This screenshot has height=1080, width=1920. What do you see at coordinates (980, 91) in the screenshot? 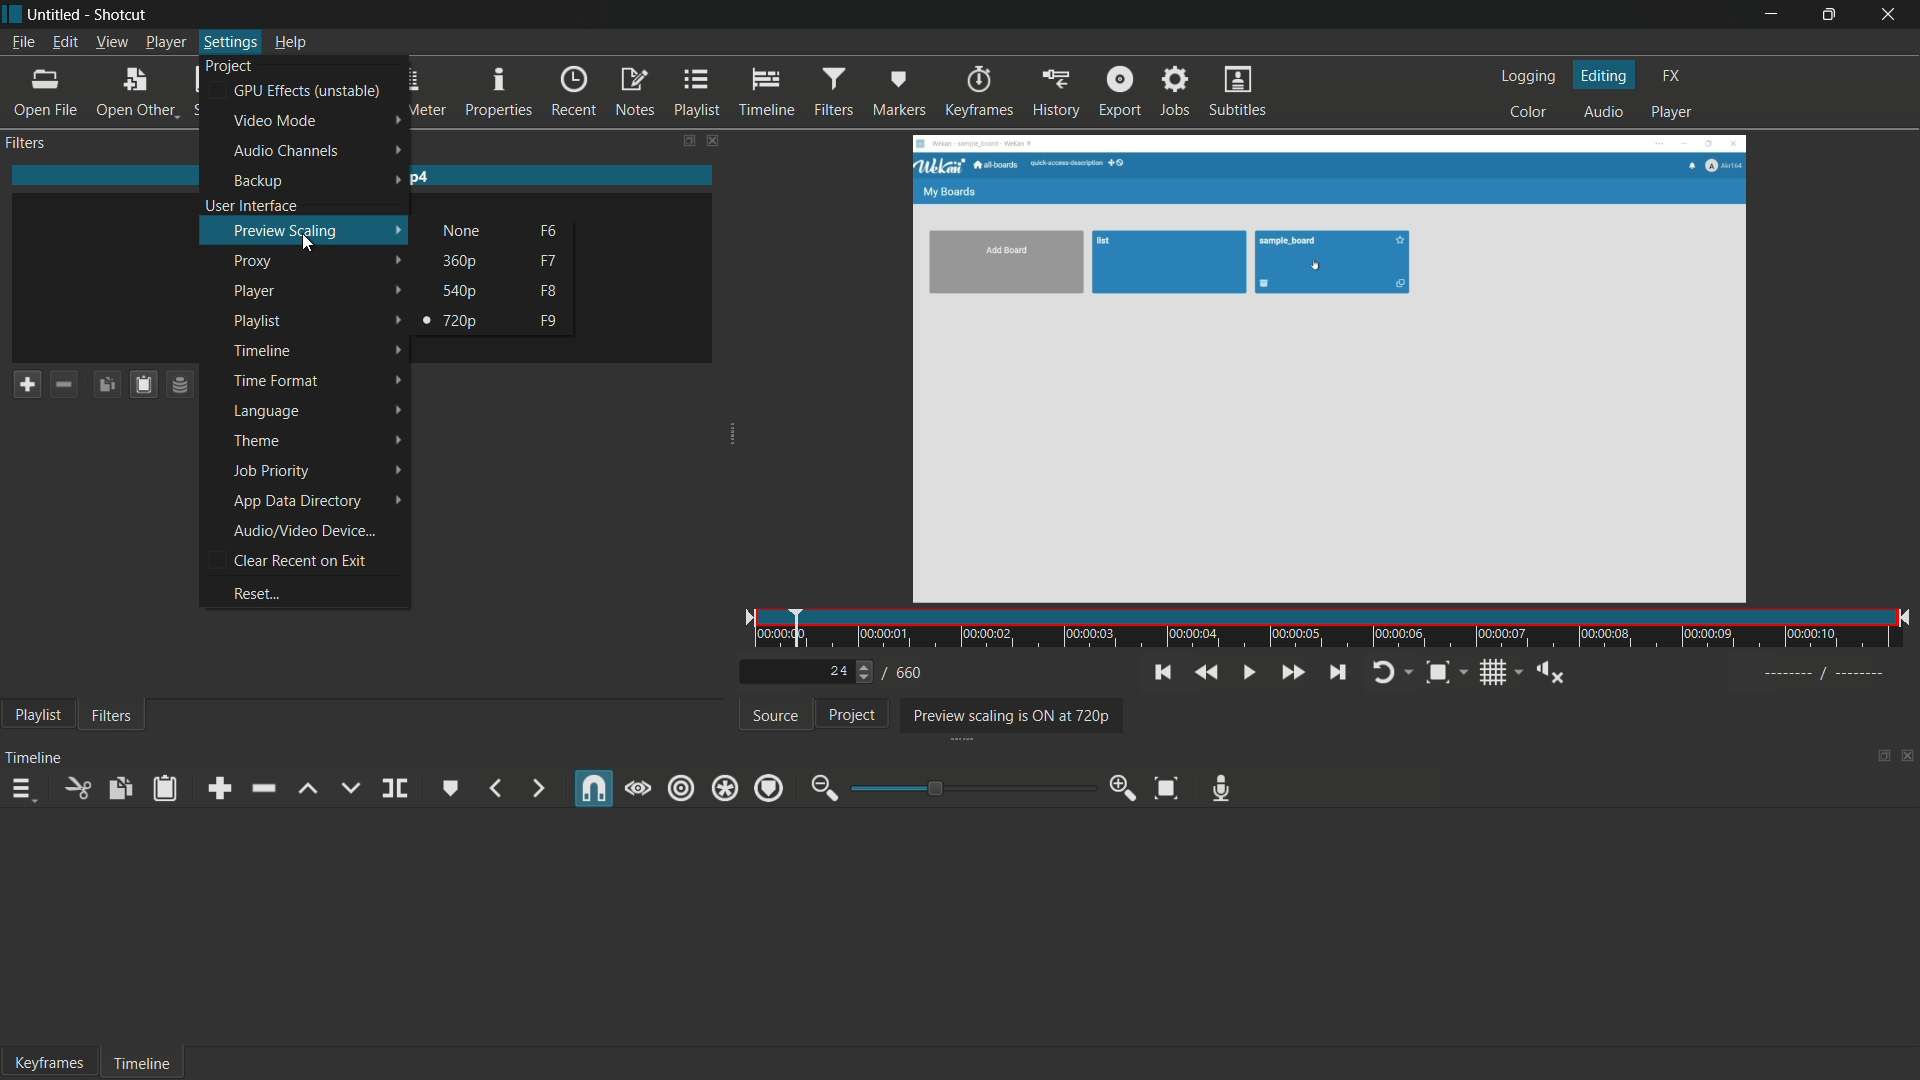
I see `keyframes` at bounding box center [980, 91].